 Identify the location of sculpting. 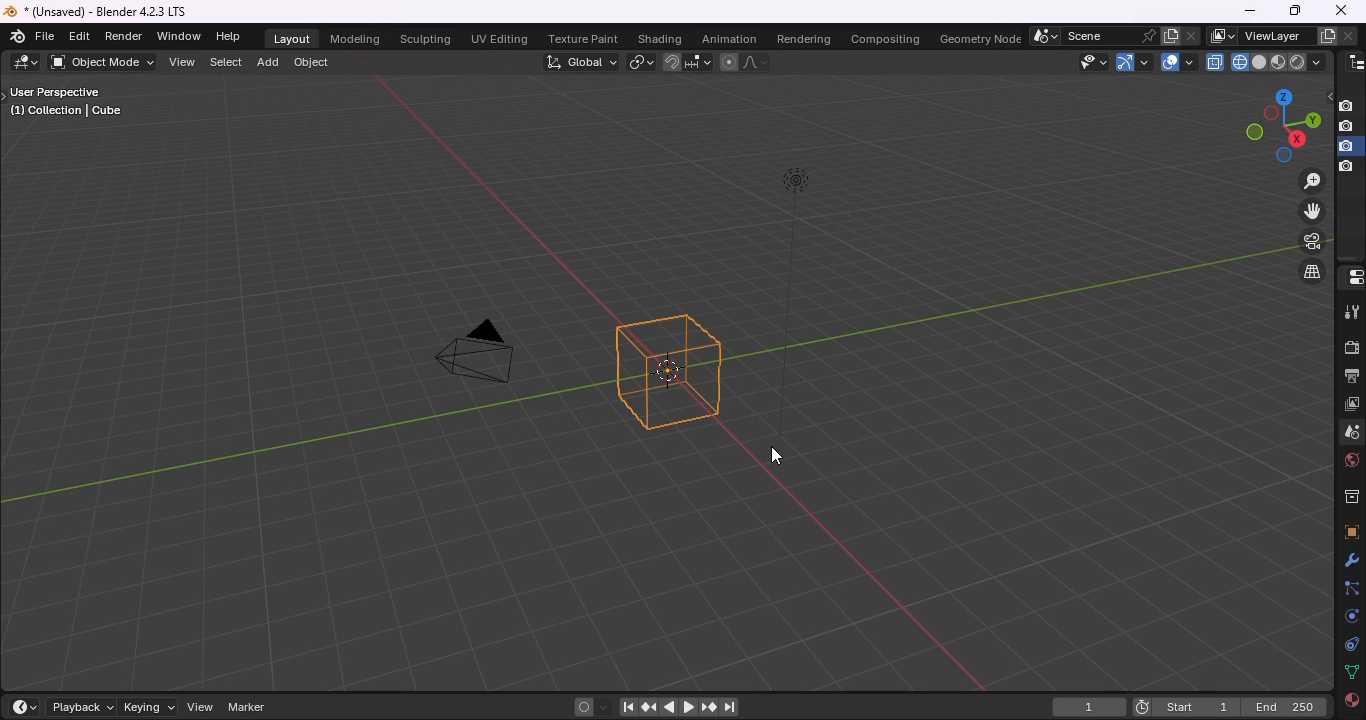
(426, 39).